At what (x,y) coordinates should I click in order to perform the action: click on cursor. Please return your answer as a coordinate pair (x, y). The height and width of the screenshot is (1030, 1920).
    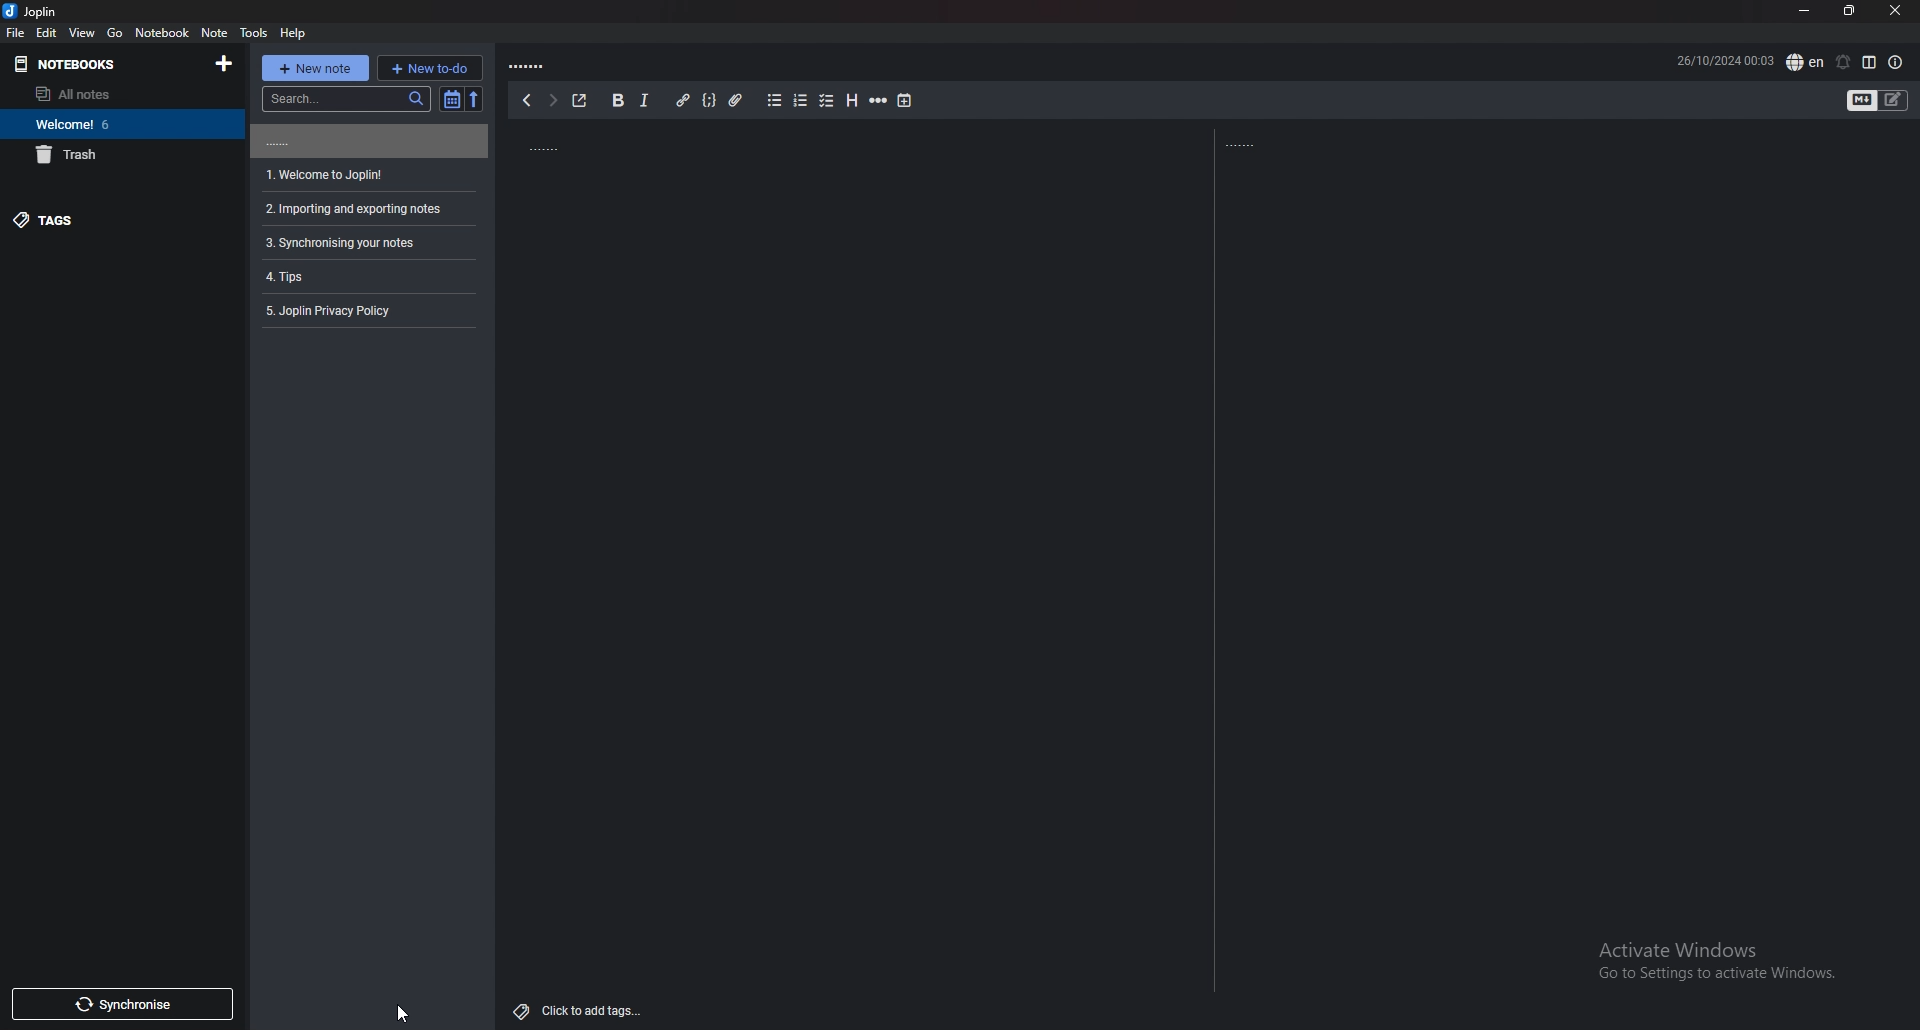
    Looking at the image, I should click on (403, 1014).